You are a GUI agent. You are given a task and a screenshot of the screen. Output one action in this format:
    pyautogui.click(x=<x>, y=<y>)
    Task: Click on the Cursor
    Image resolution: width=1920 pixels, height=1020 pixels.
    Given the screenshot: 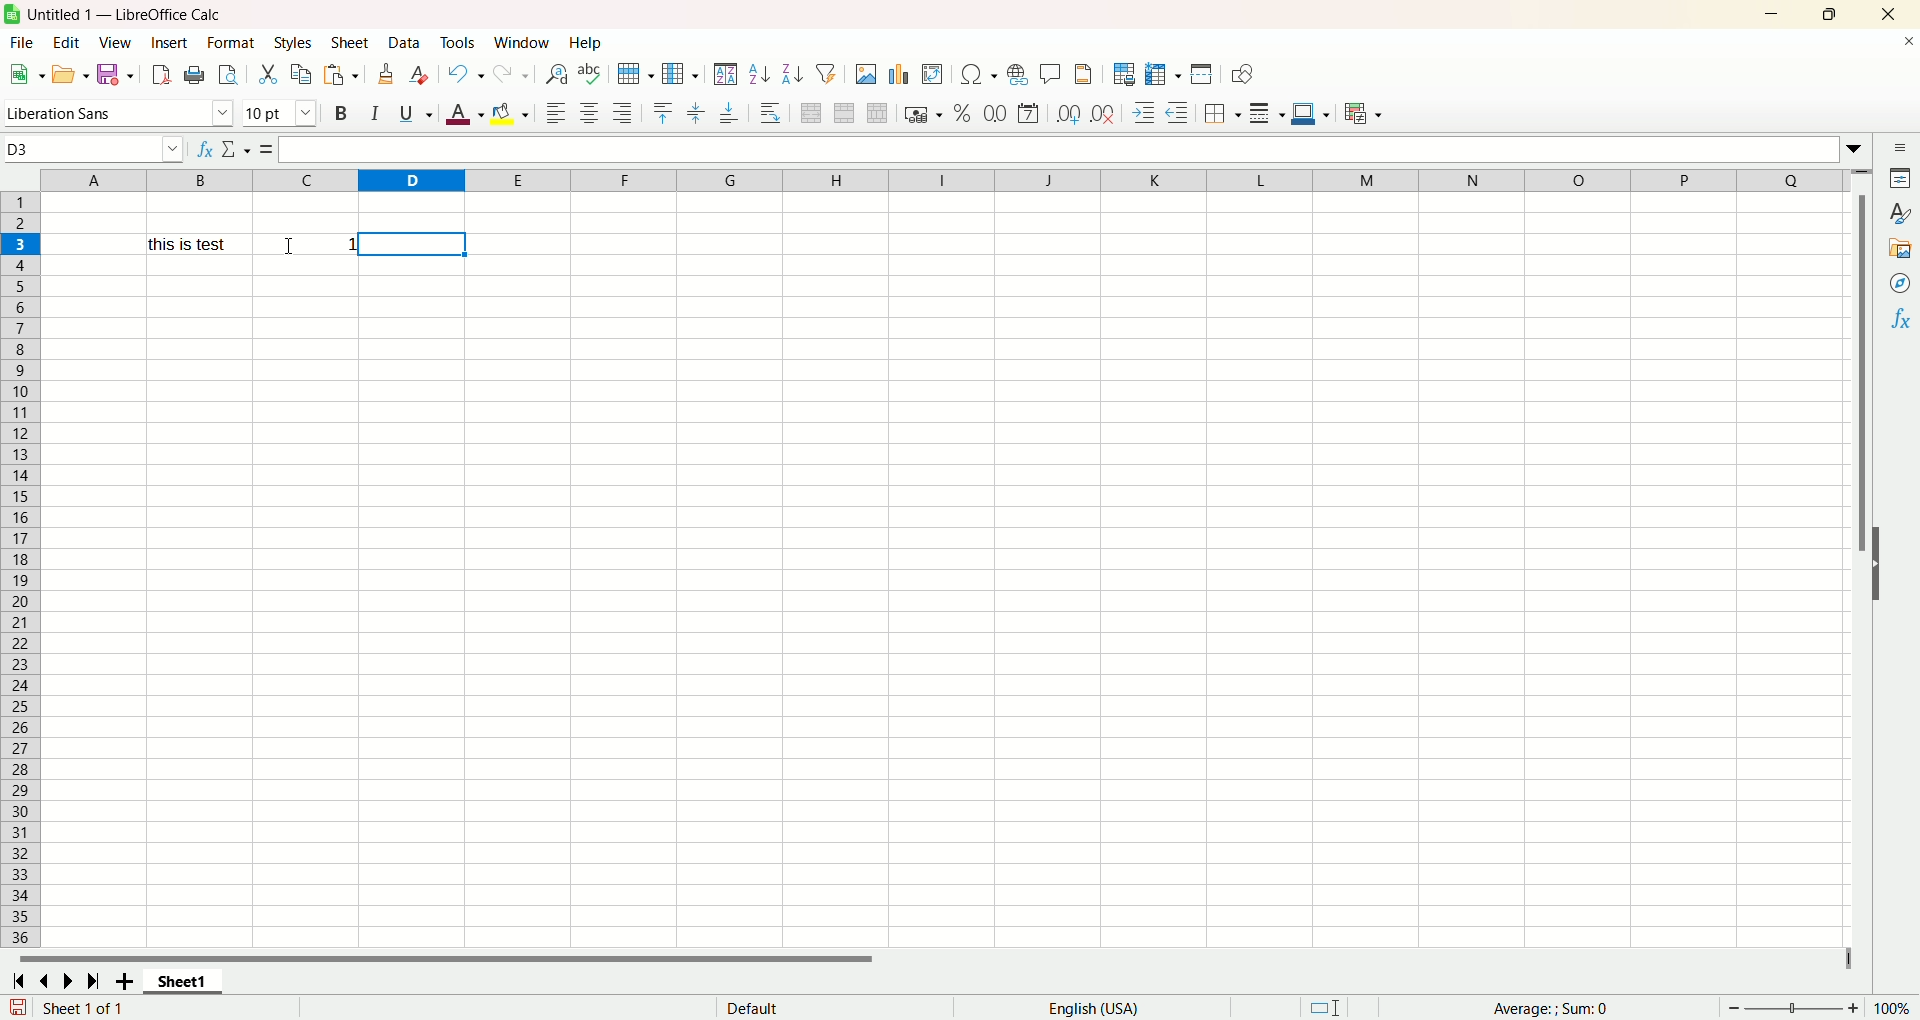 What is the action you would take?
    pyautogui.click(x=290, y=245)
    